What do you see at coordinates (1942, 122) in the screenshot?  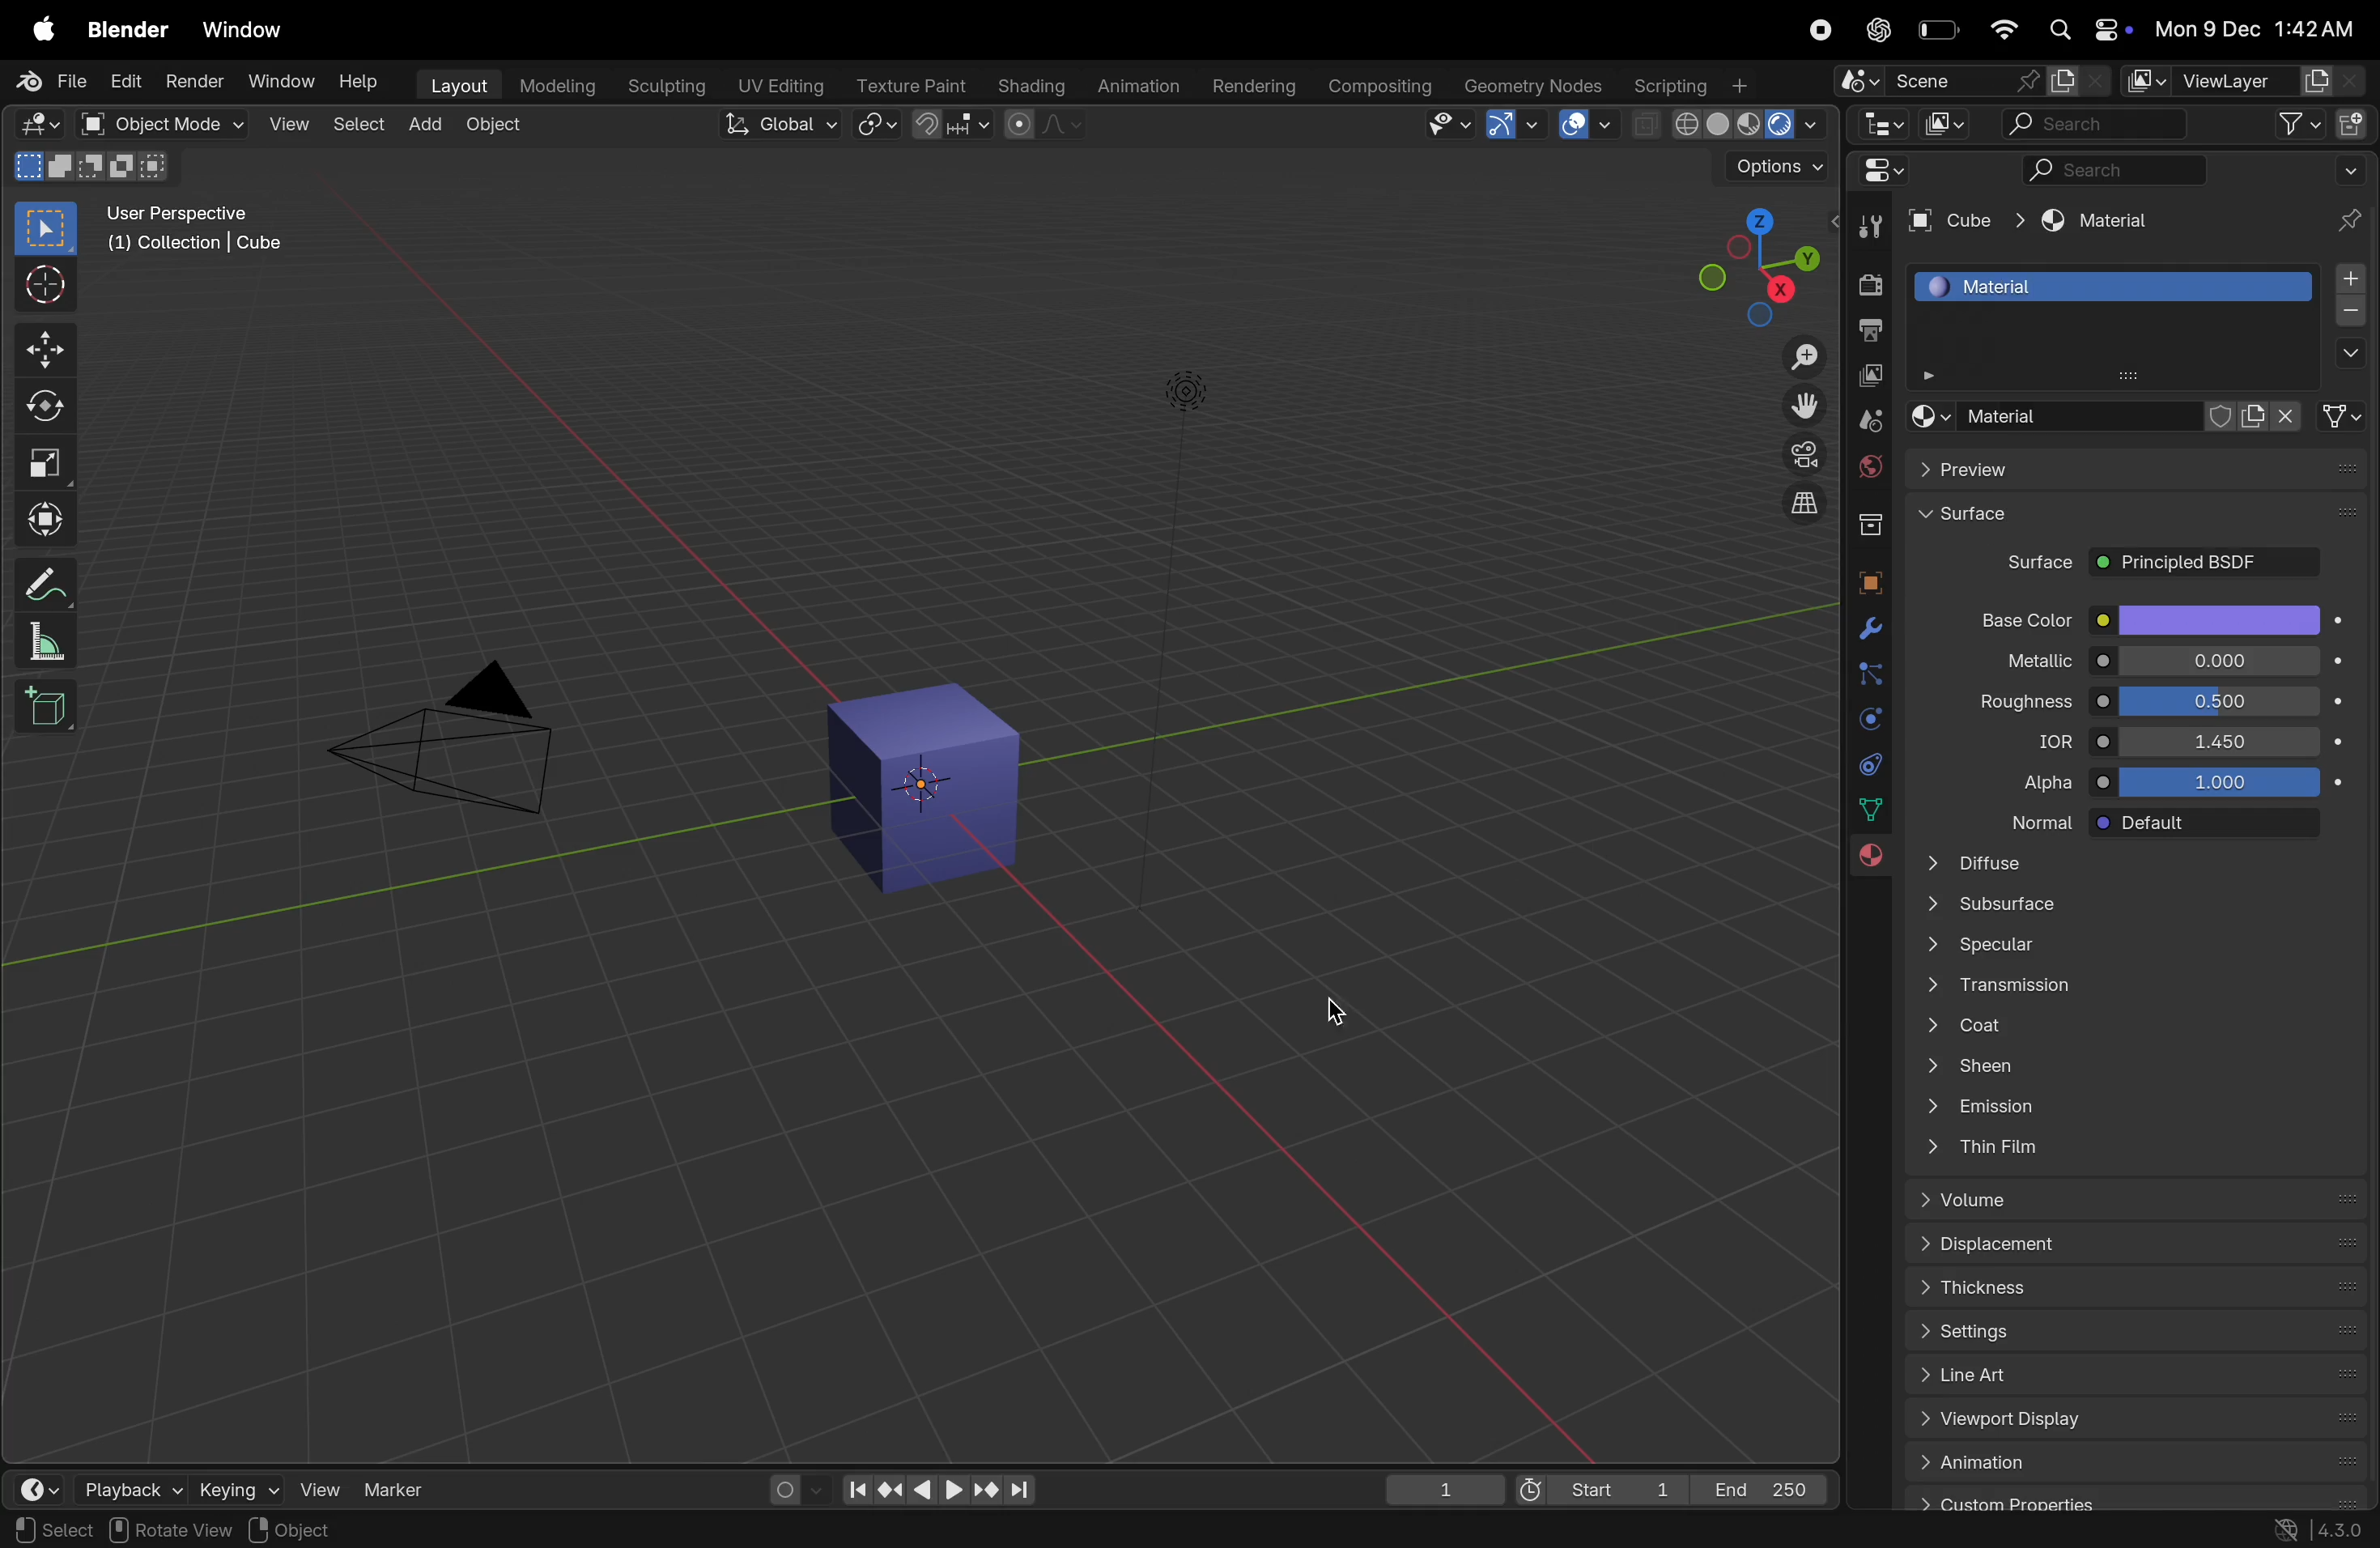 I see `display mode` at bounding box center [1942, 122].